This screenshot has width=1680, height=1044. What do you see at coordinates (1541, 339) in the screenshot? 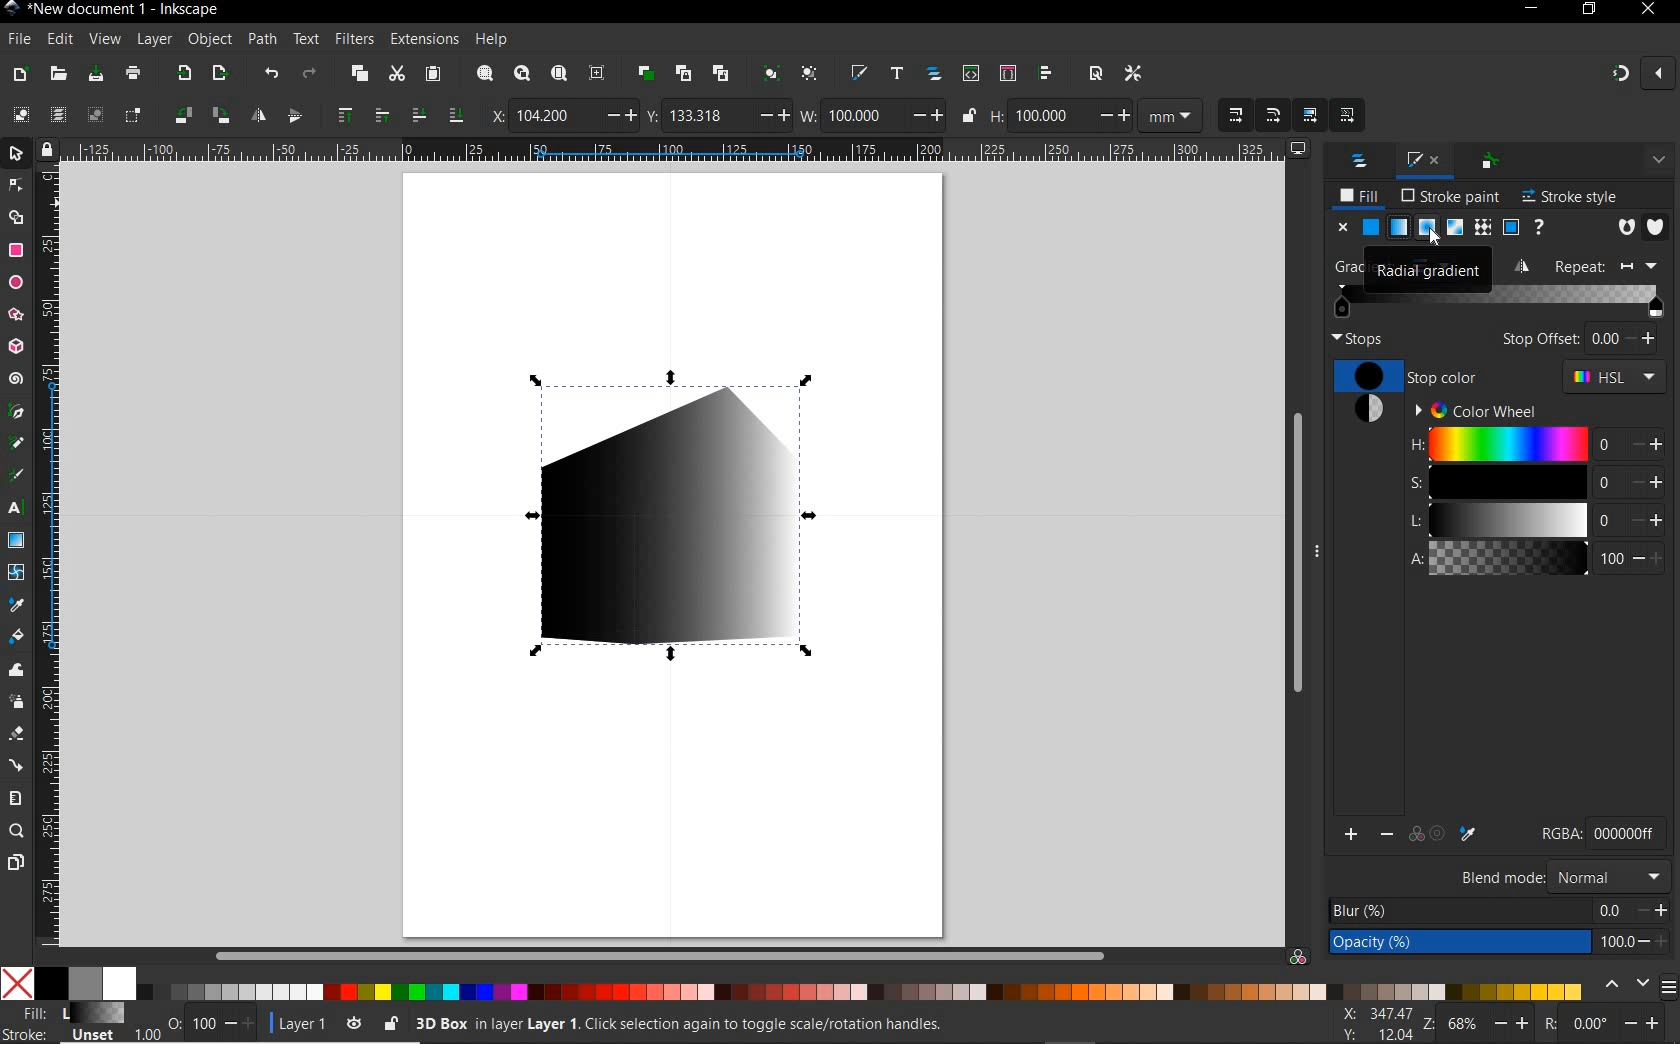
I see `stop offset` at bounding box center [1541, 339].